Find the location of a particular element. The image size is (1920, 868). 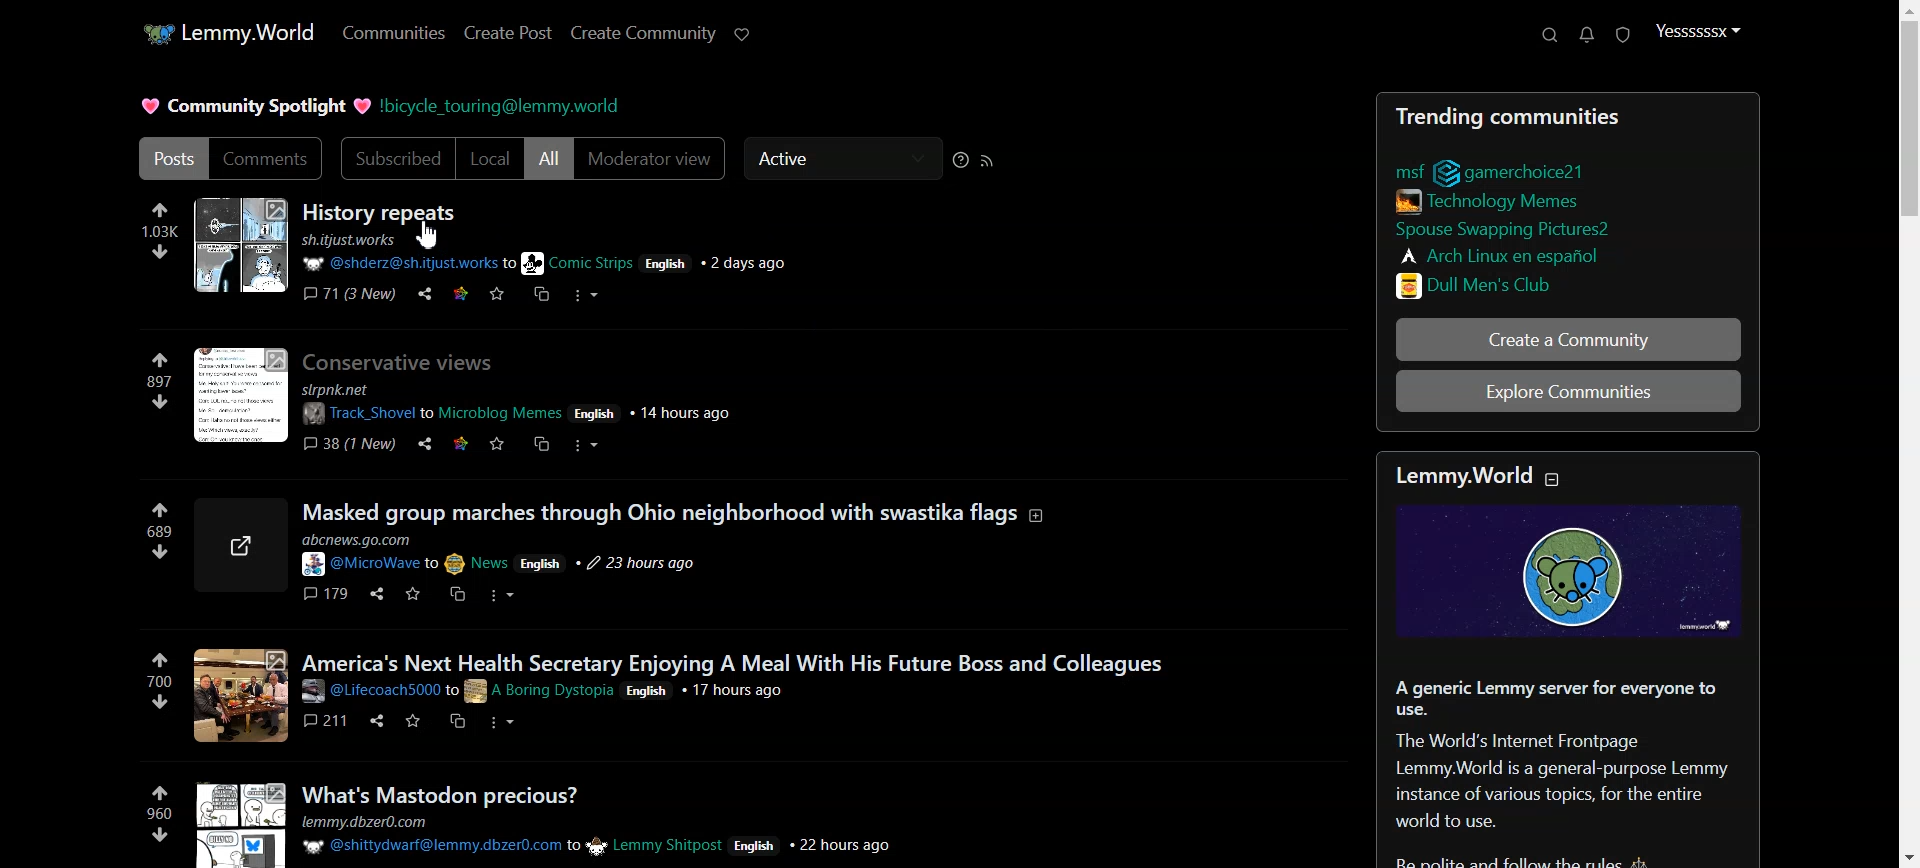

RSS is located at coordinates (987, 160).